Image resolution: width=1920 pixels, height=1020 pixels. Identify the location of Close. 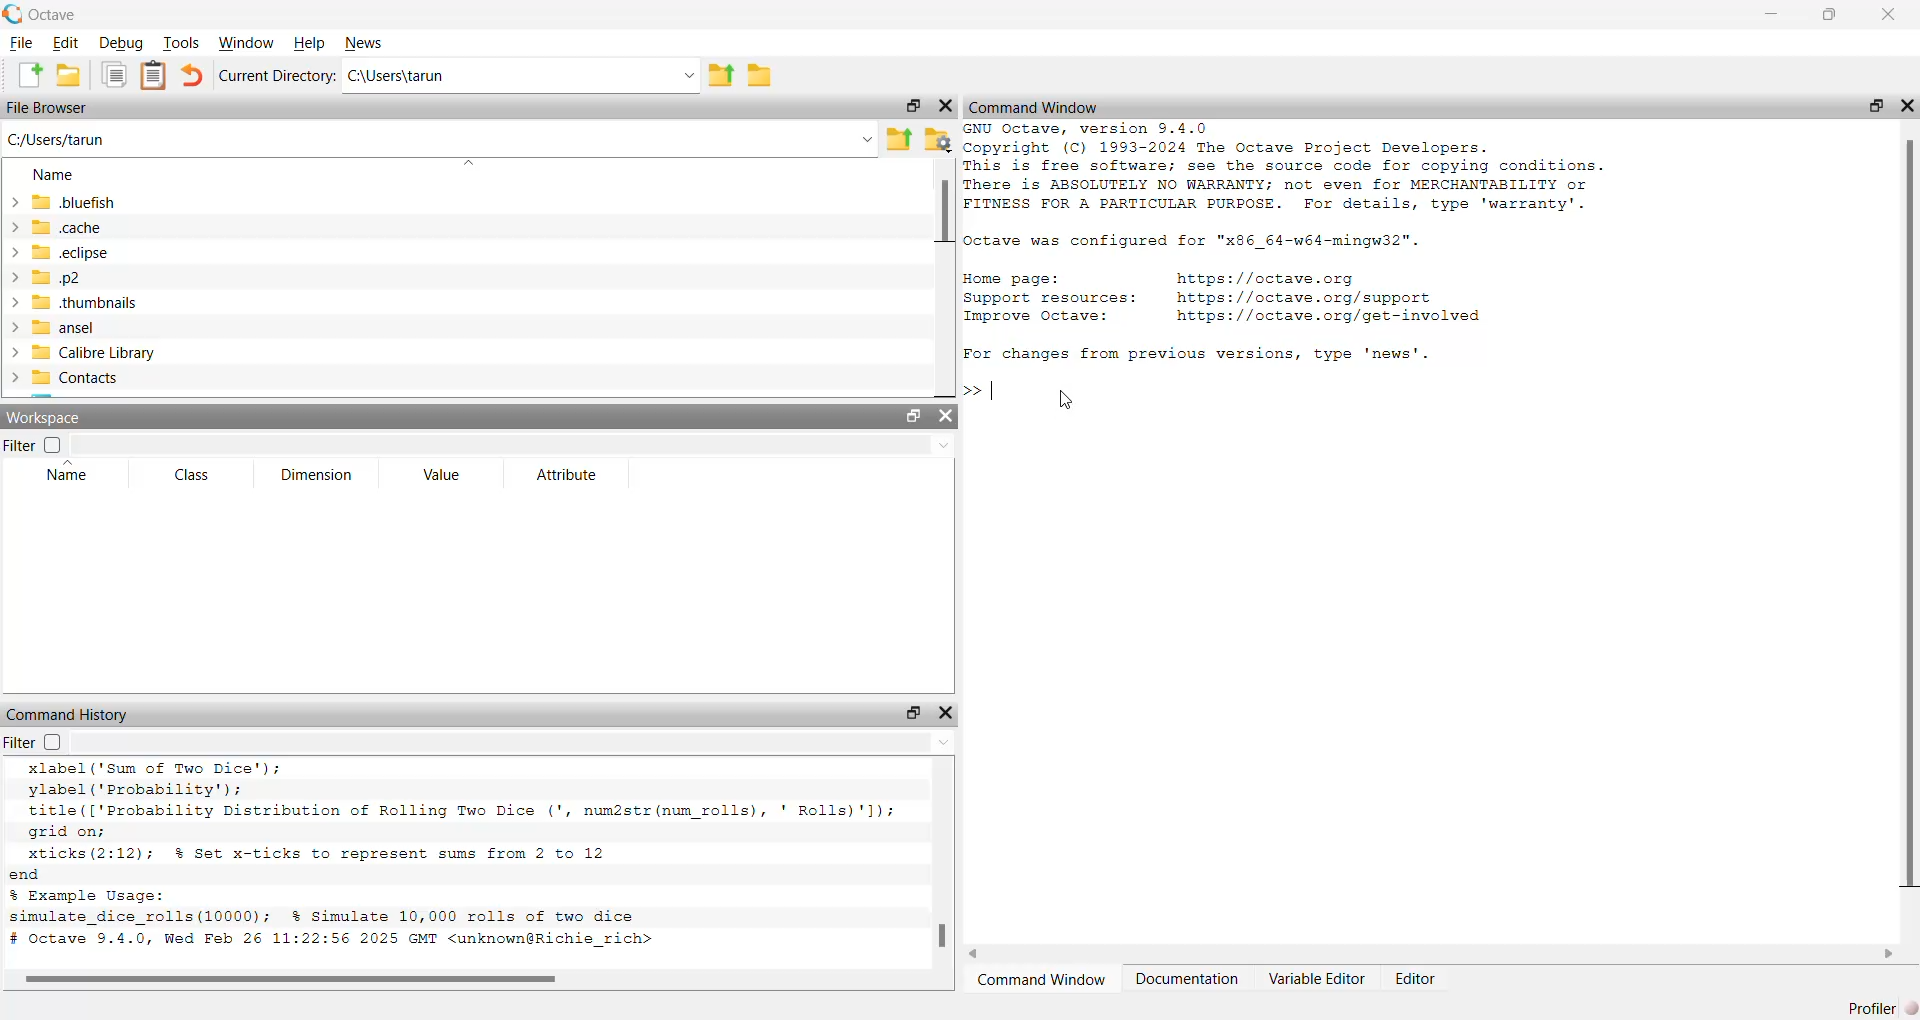
(948, 105).